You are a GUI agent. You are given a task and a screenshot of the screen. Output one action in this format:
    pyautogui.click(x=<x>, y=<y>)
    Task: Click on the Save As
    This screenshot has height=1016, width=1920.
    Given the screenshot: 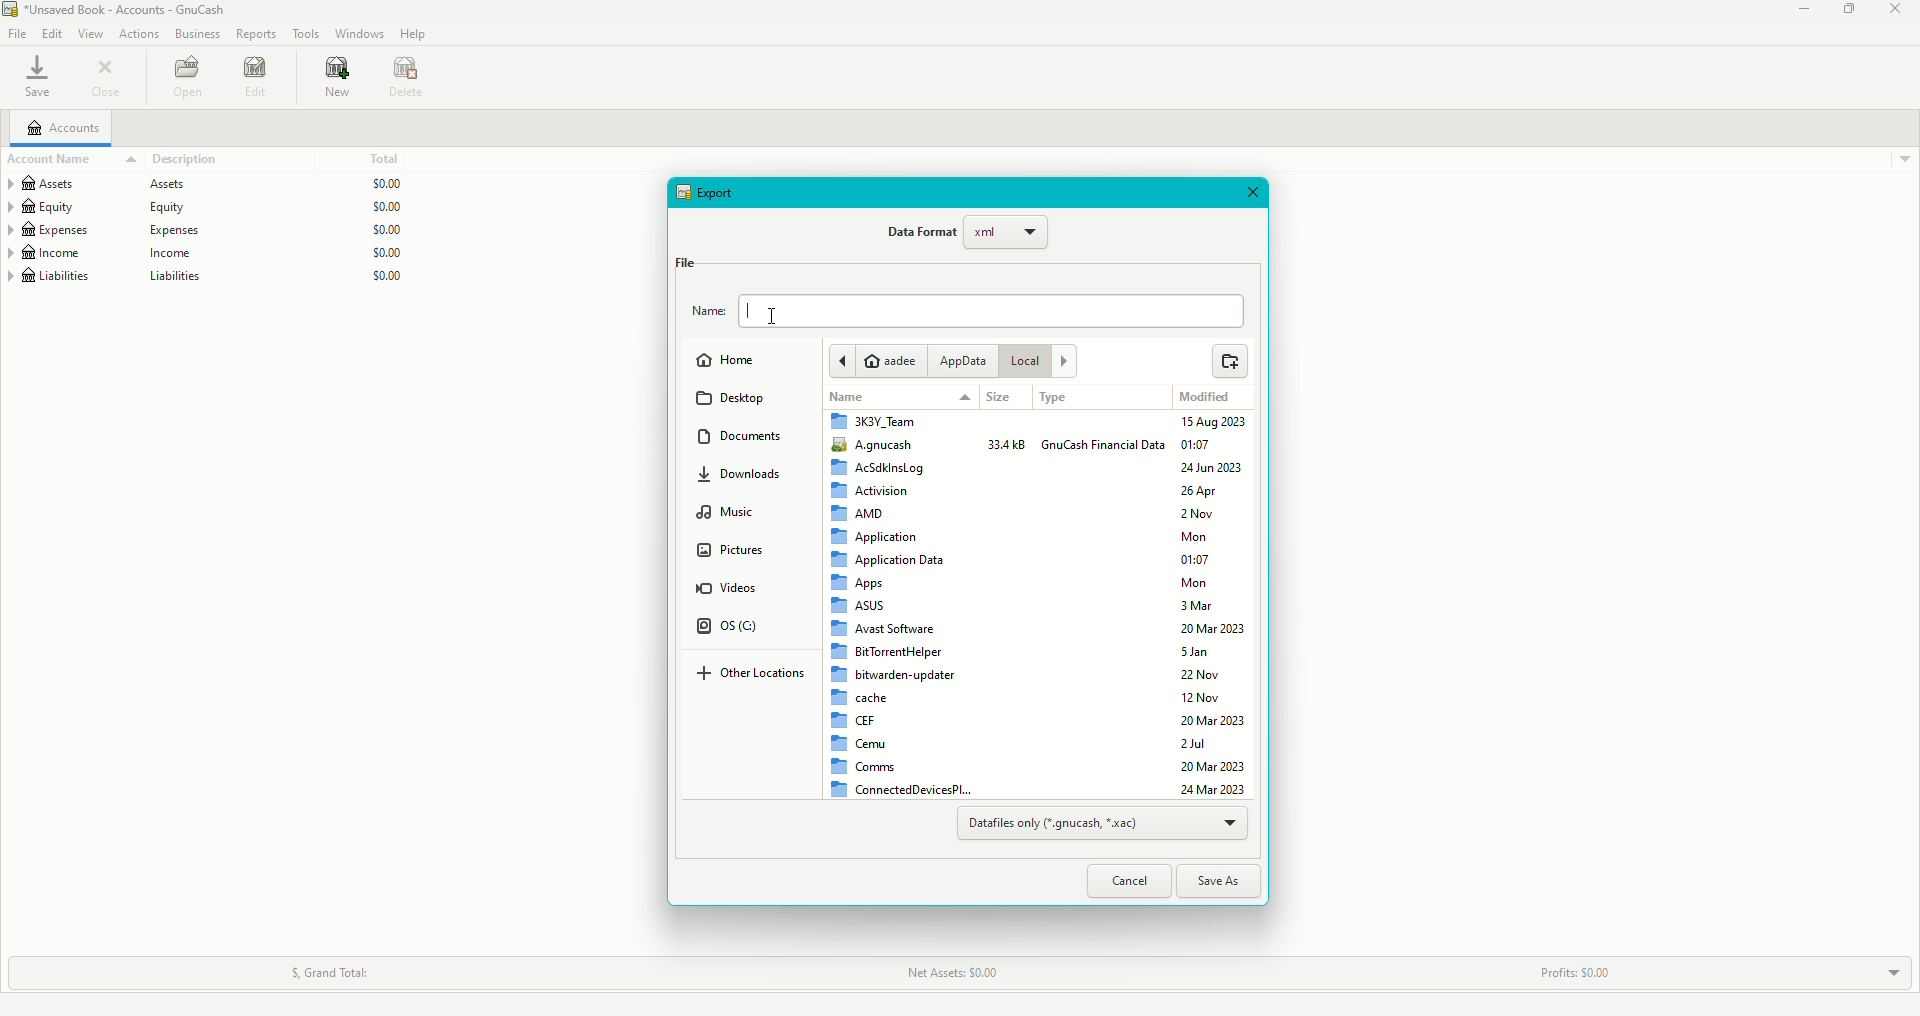 What is the action you would take?
    pyautogui.click(x=1224, y=879)
    